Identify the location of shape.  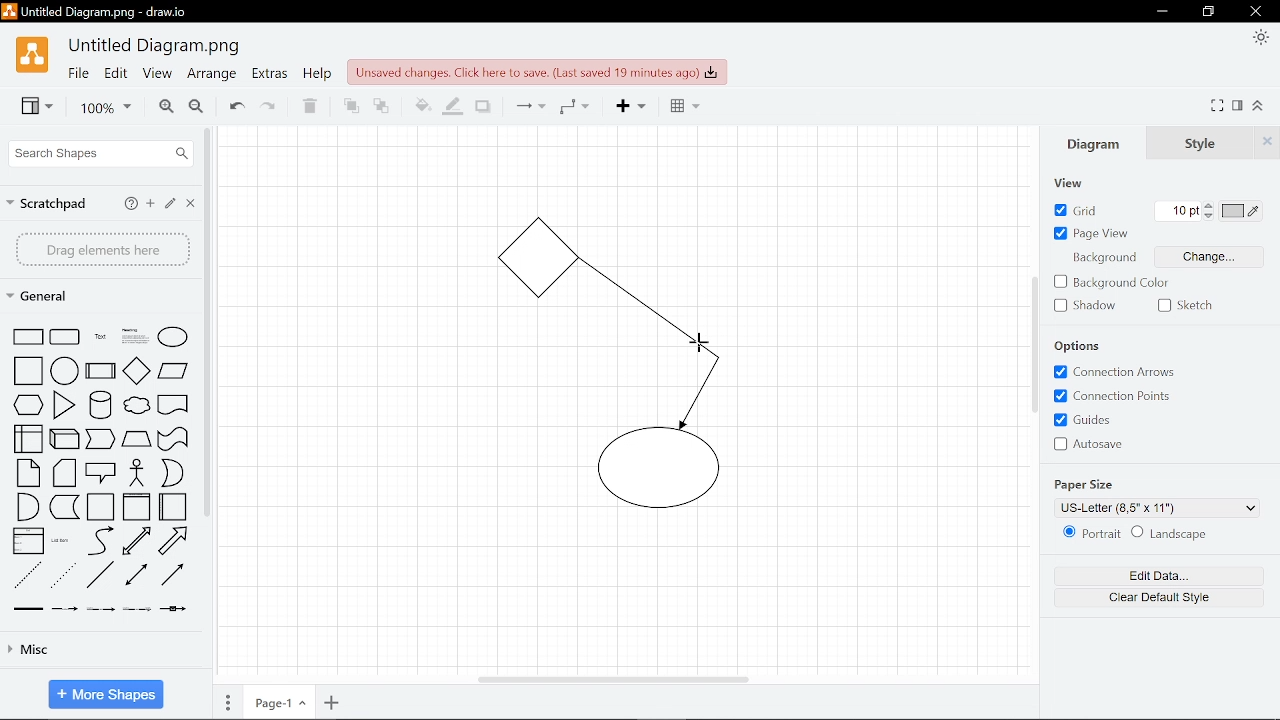
(64, 405).